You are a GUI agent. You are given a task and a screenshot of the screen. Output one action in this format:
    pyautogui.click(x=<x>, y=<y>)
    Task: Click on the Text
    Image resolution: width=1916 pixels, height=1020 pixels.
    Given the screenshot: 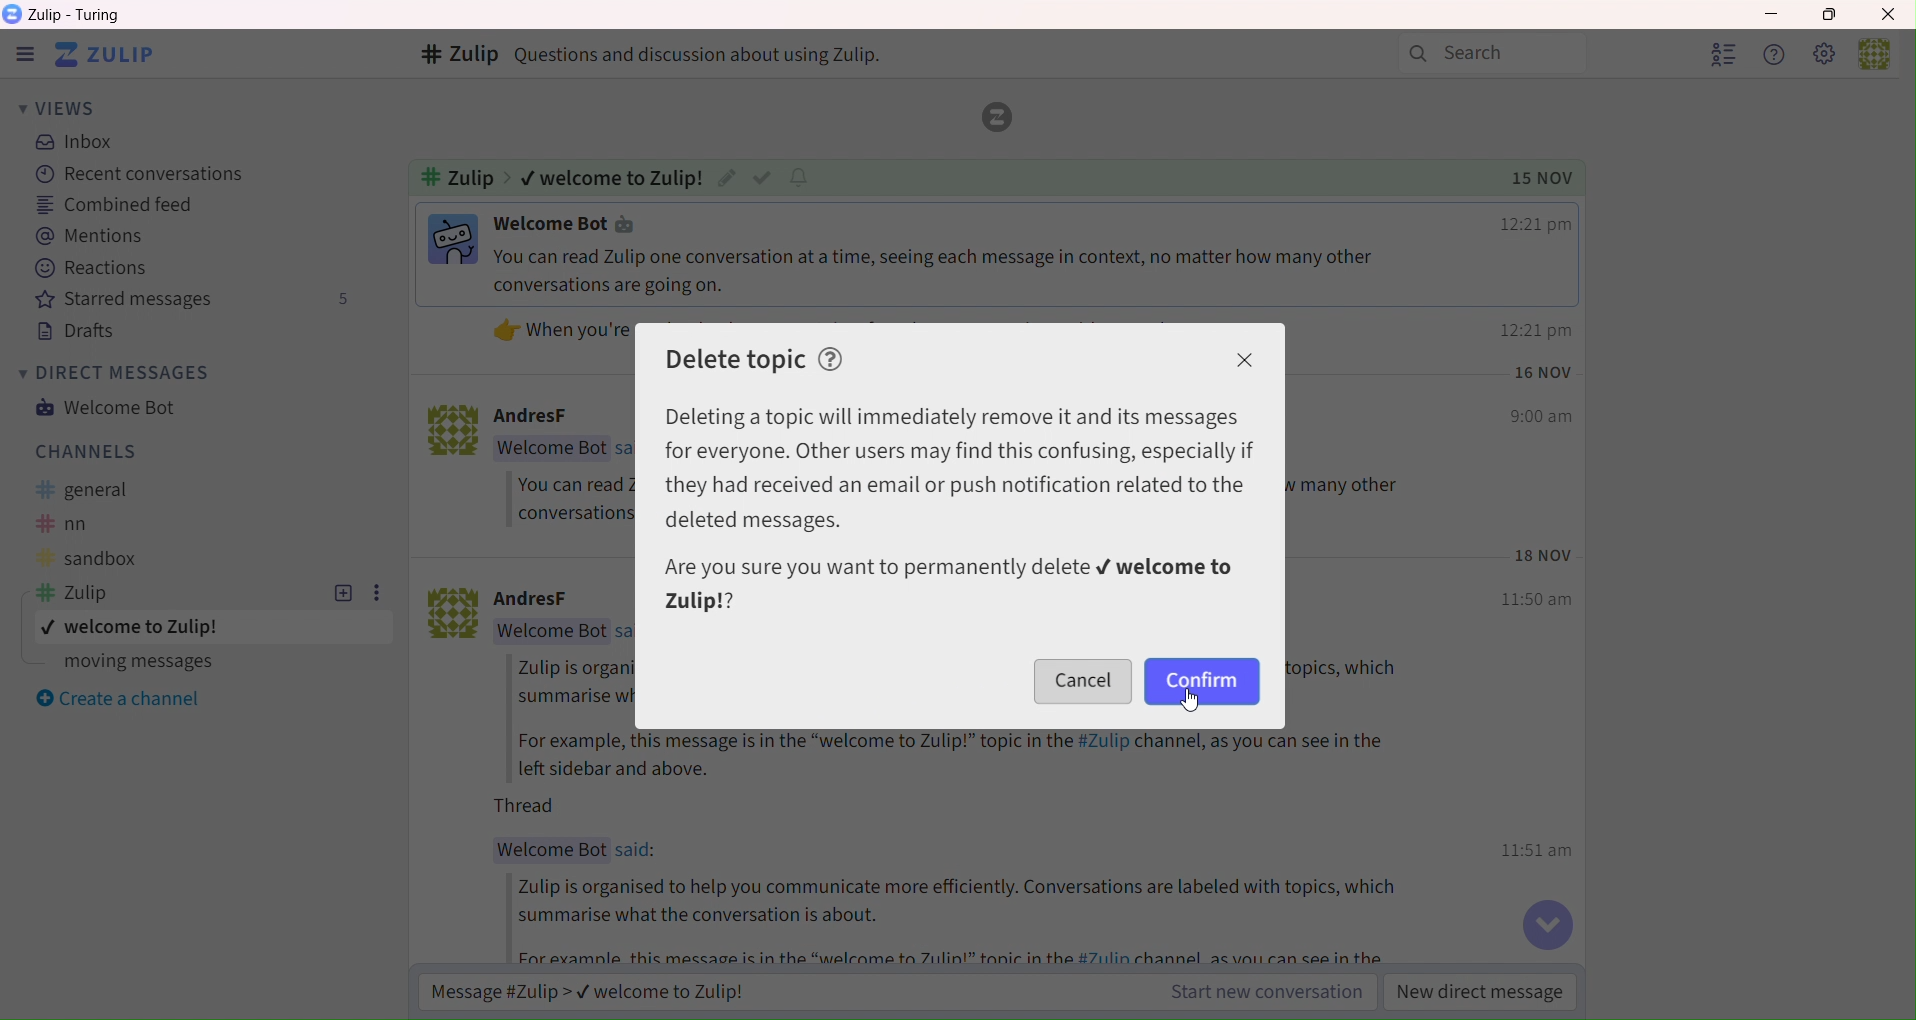 What is the action you would take?
    pyautogui.click(x=560, y=330)
    